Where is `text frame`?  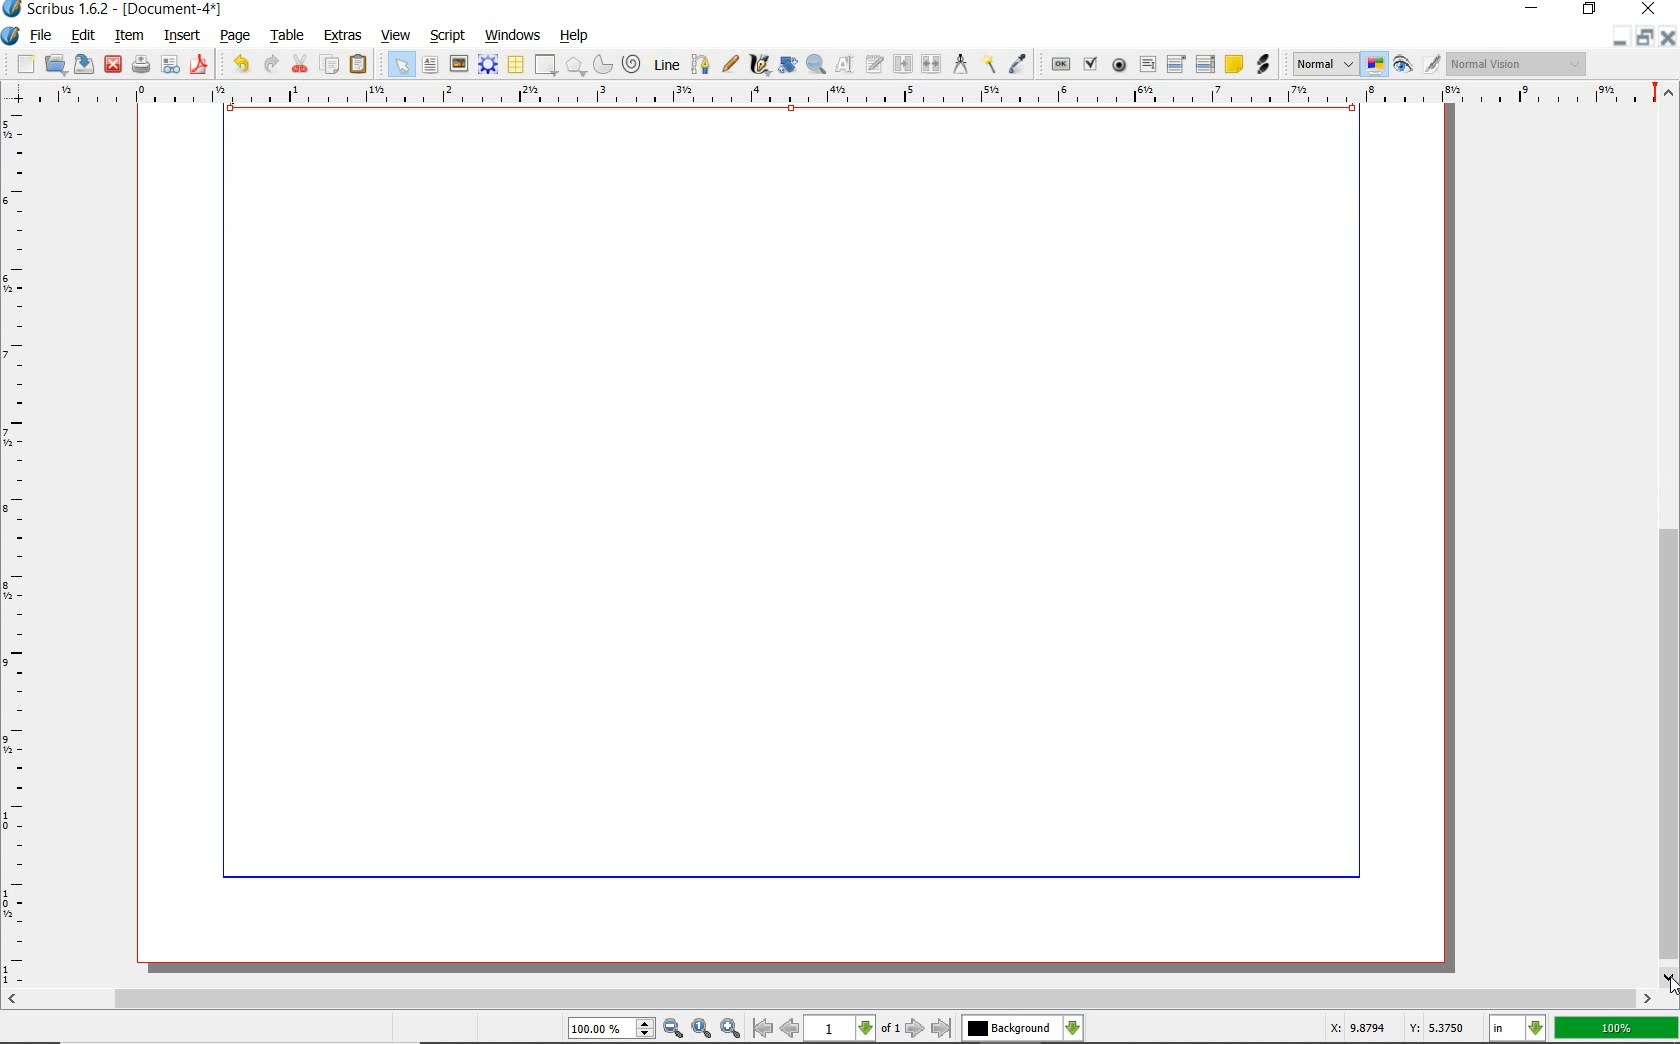
text frame is located at coordinates (431, 67).